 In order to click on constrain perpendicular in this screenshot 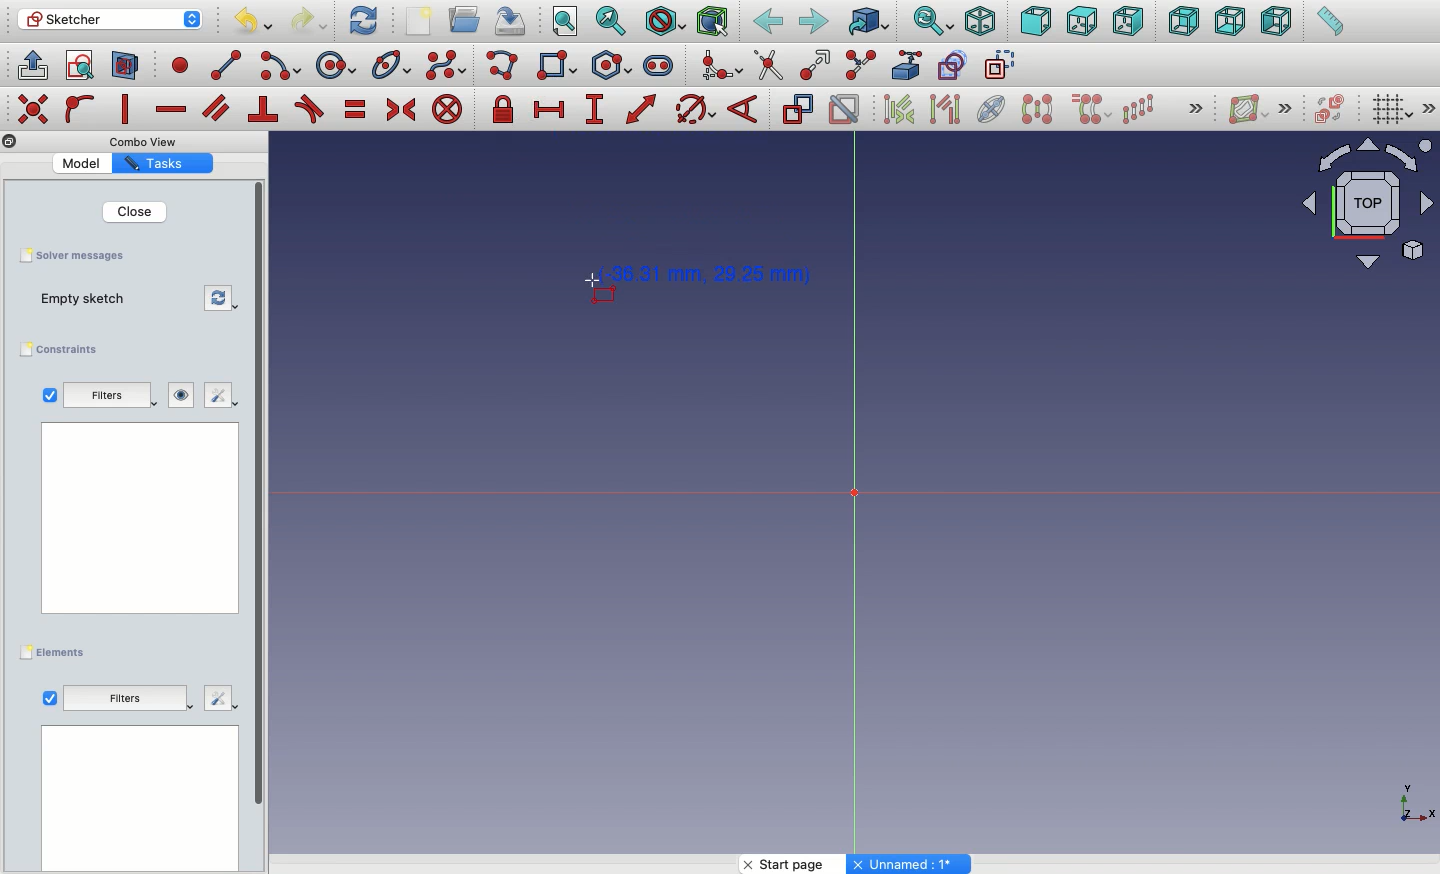, I will do `click(265, 110)`.